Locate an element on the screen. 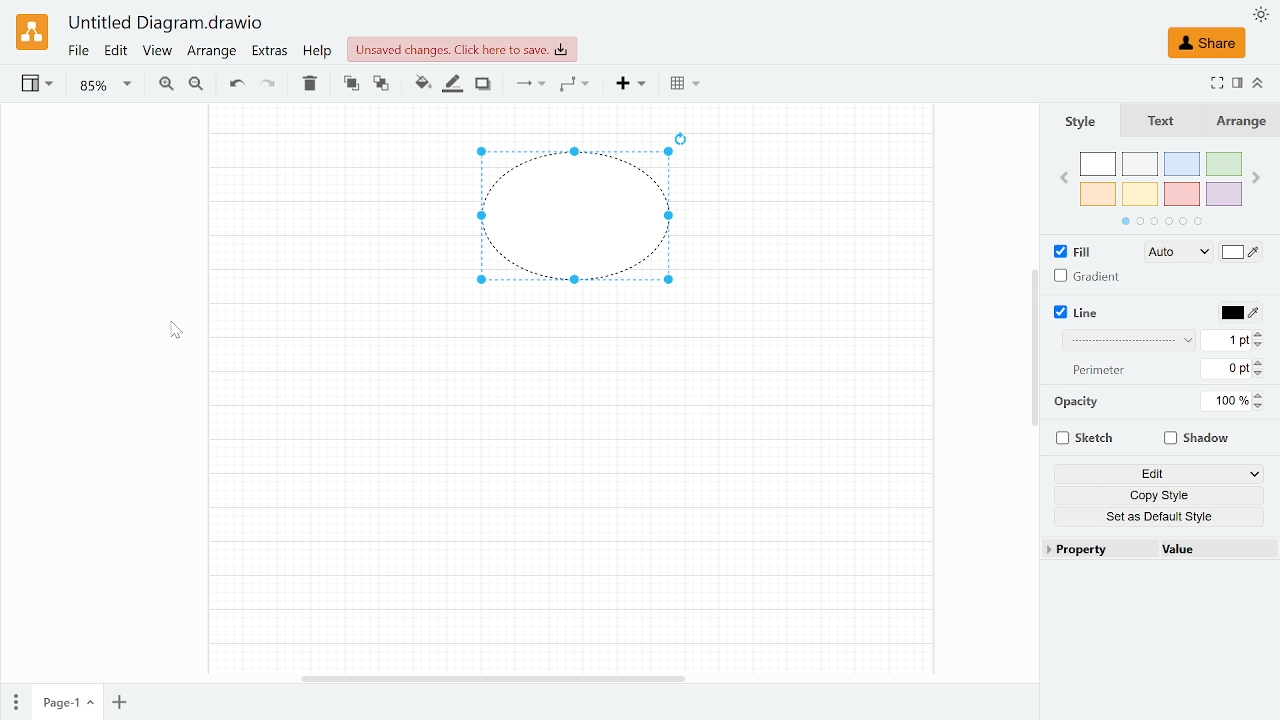 Image resolution: width=1280 pixels, height=720 pixels. Fill color is located at coordinates (422, 83).